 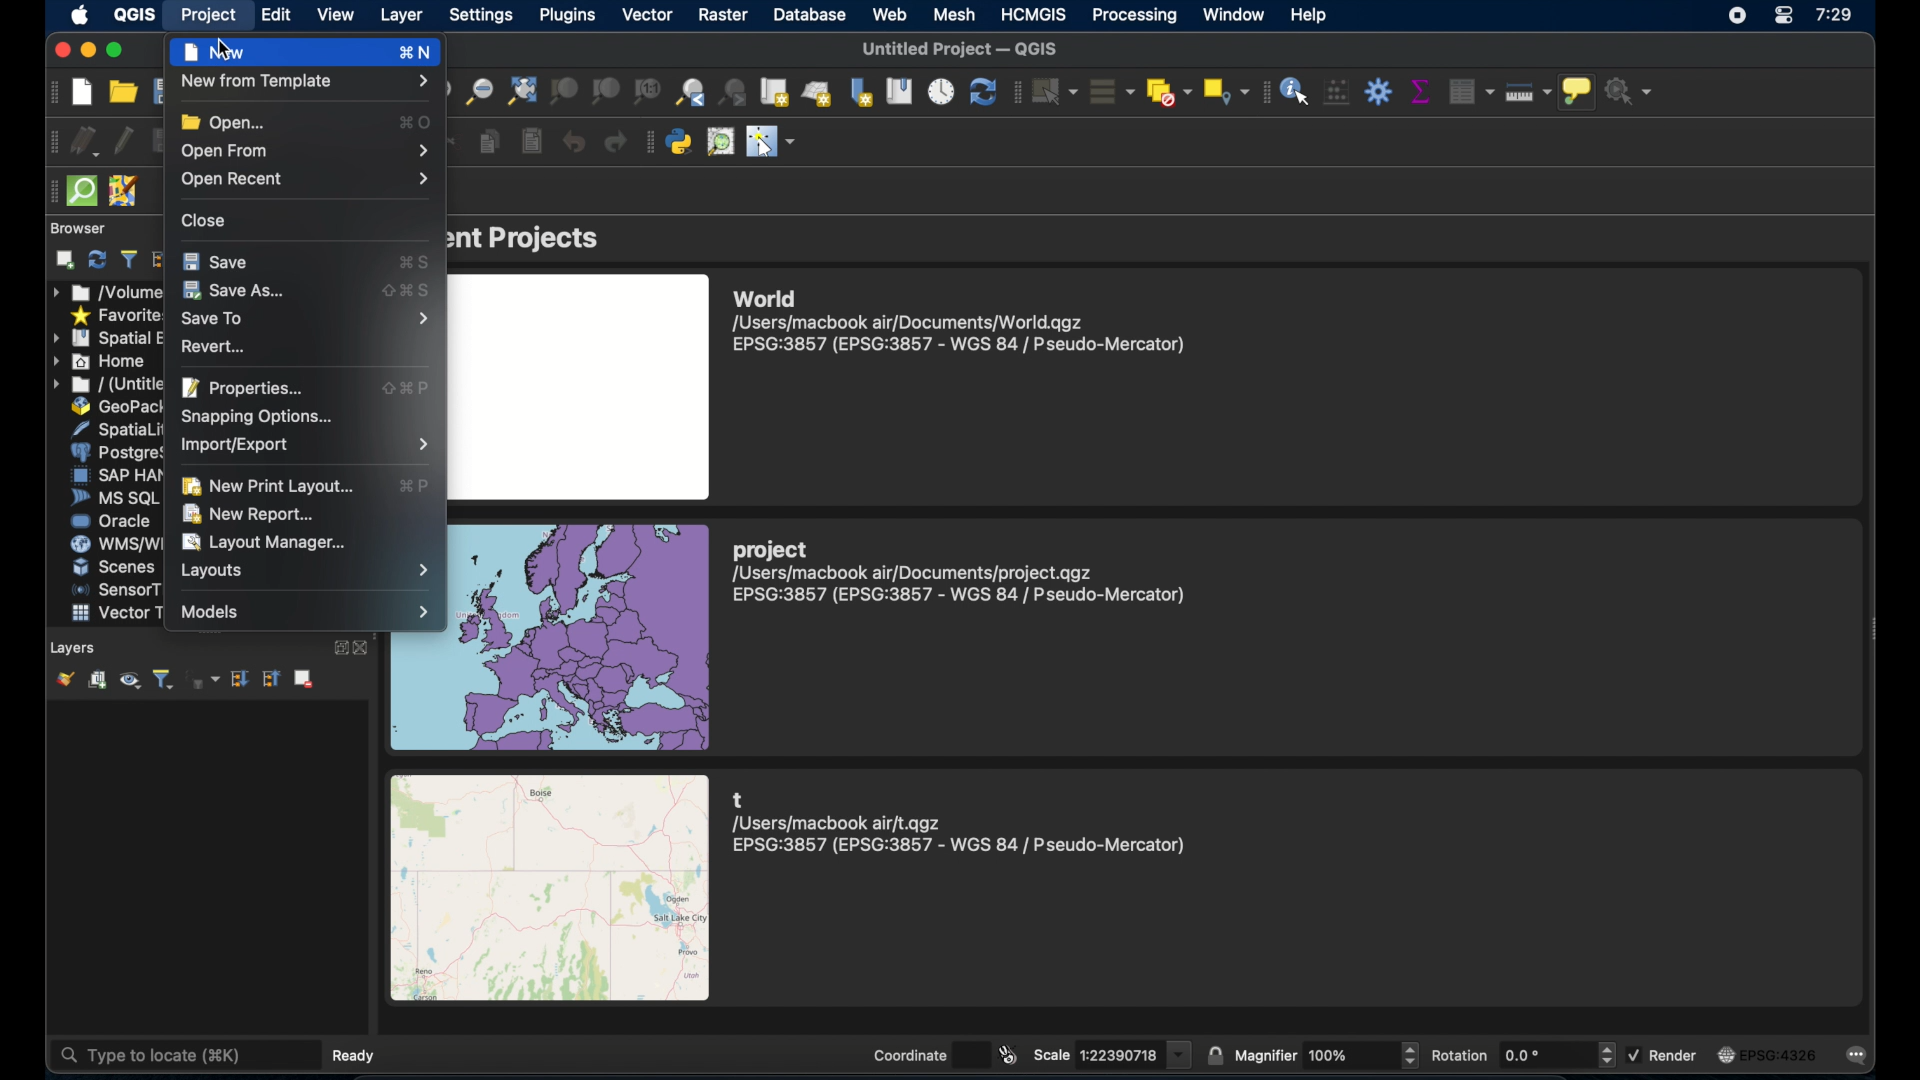 What do you see at coordinates (83, 315) in the screenshot?
I see `icon` at bounding box center [83, 315].